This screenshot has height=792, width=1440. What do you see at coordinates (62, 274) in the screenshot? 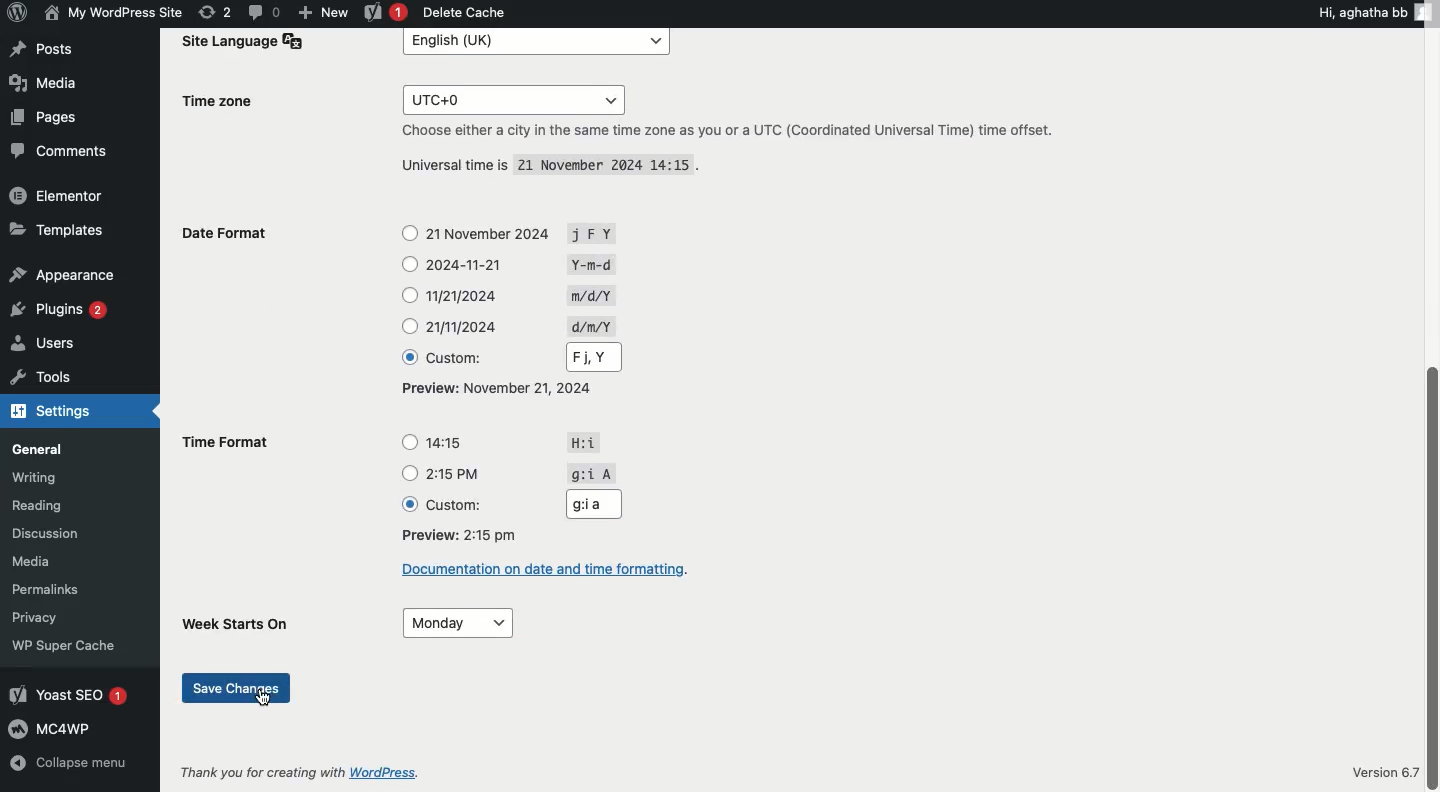
I see `Appearance` at bounding box center [62, 274].